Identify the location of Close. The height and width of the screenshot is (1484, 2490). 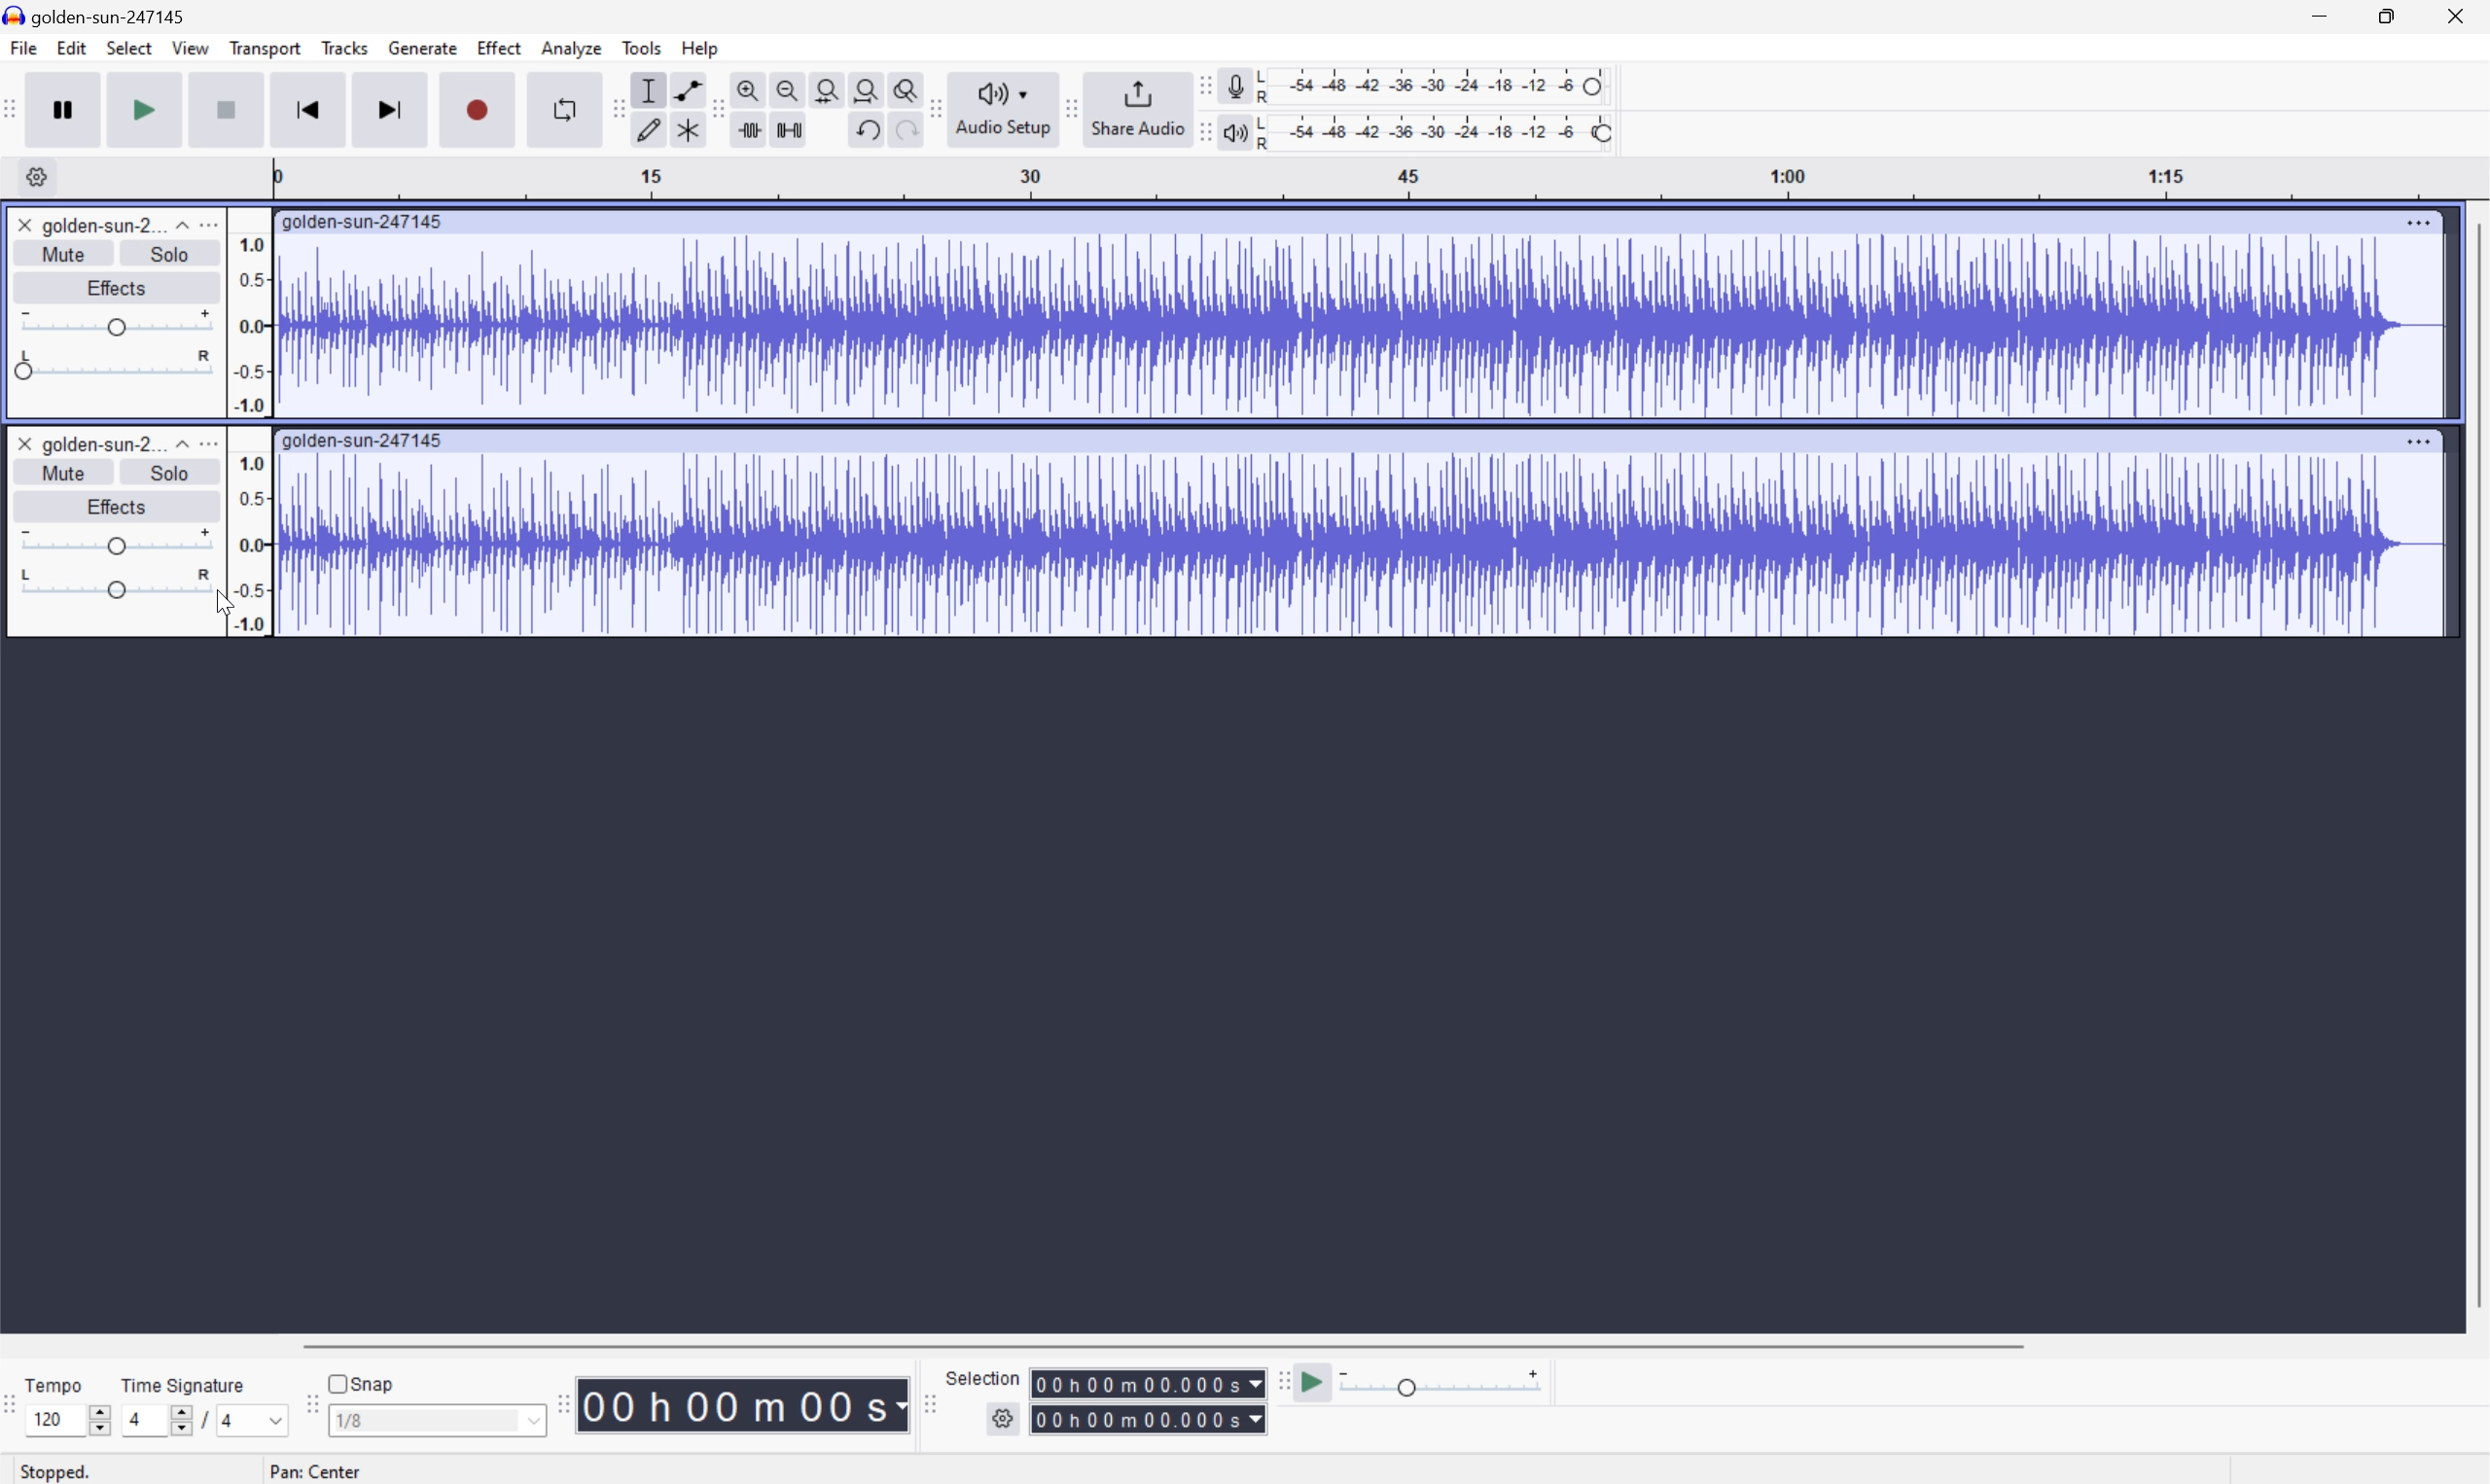
(24, 443).